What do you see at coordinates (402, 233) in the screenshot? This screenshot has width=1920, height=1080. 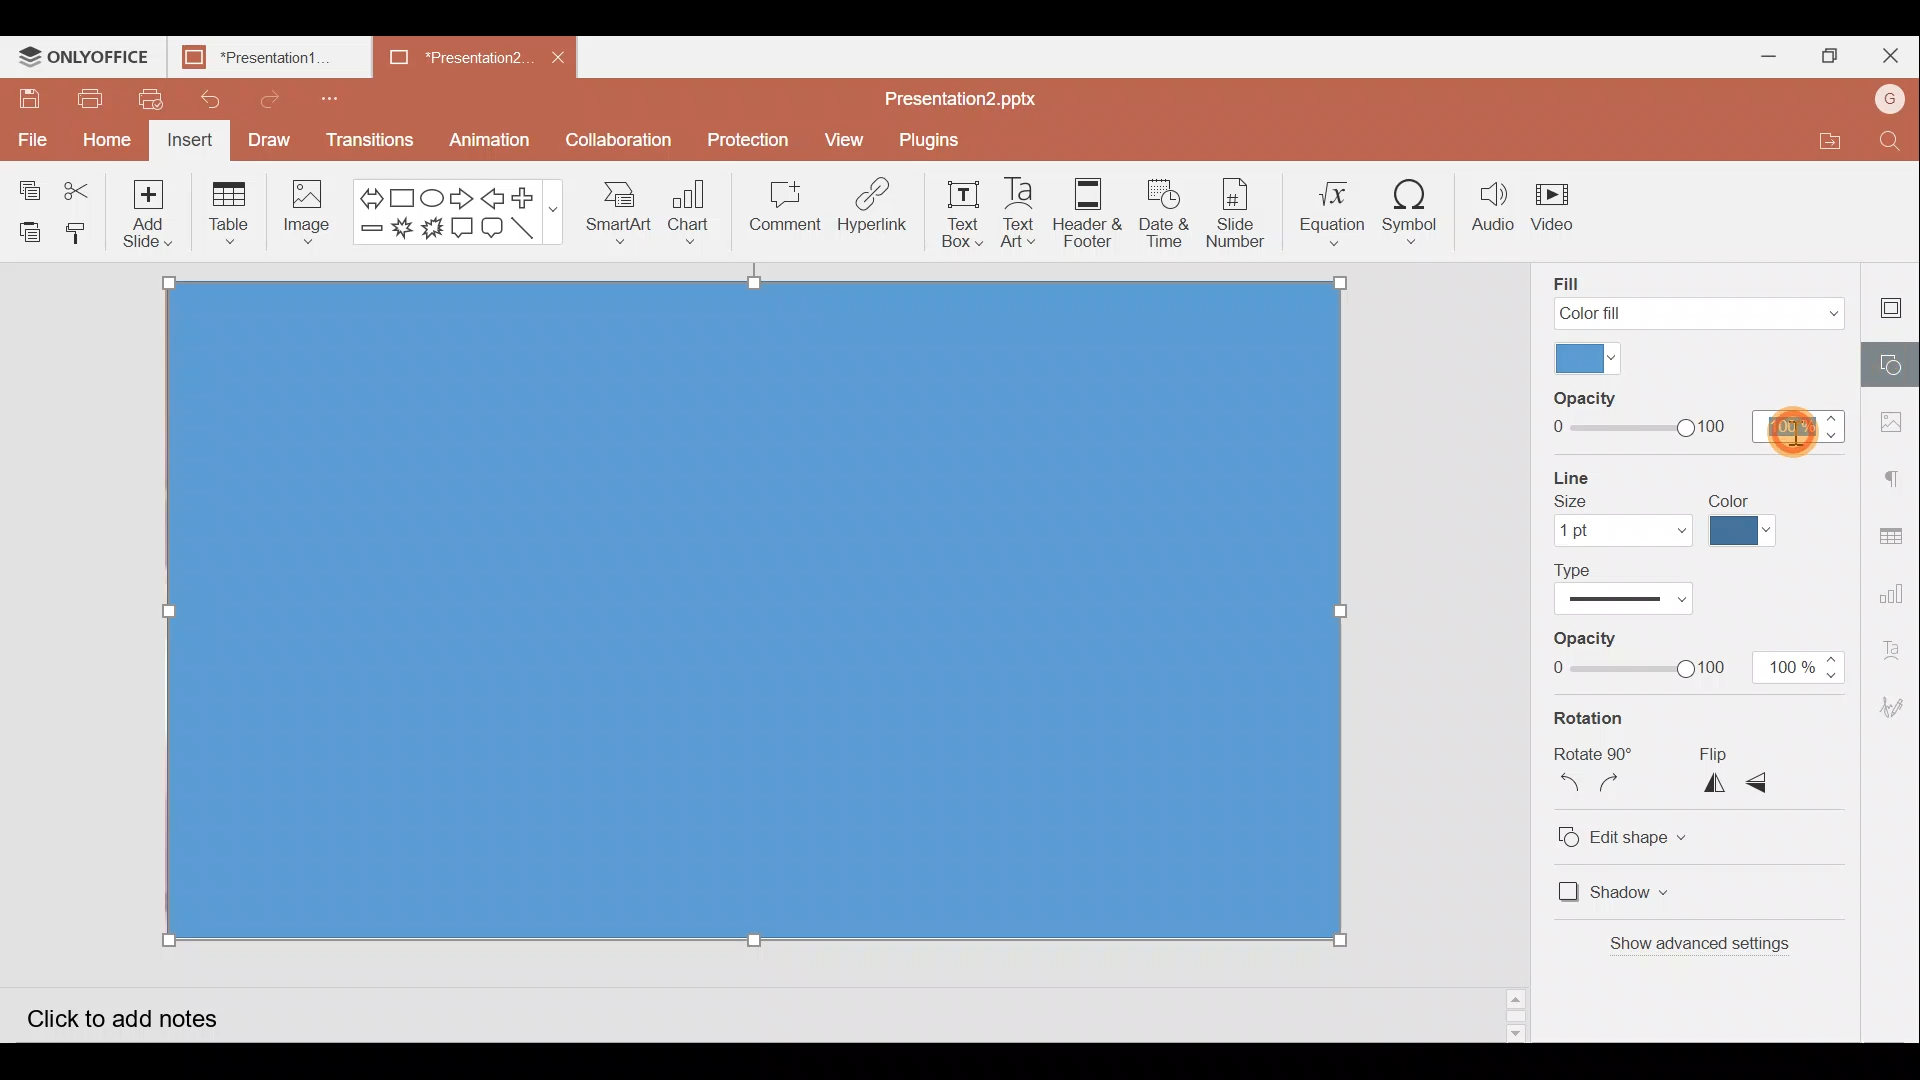 I see `Explosion 1` at bounding box center [402, 233].